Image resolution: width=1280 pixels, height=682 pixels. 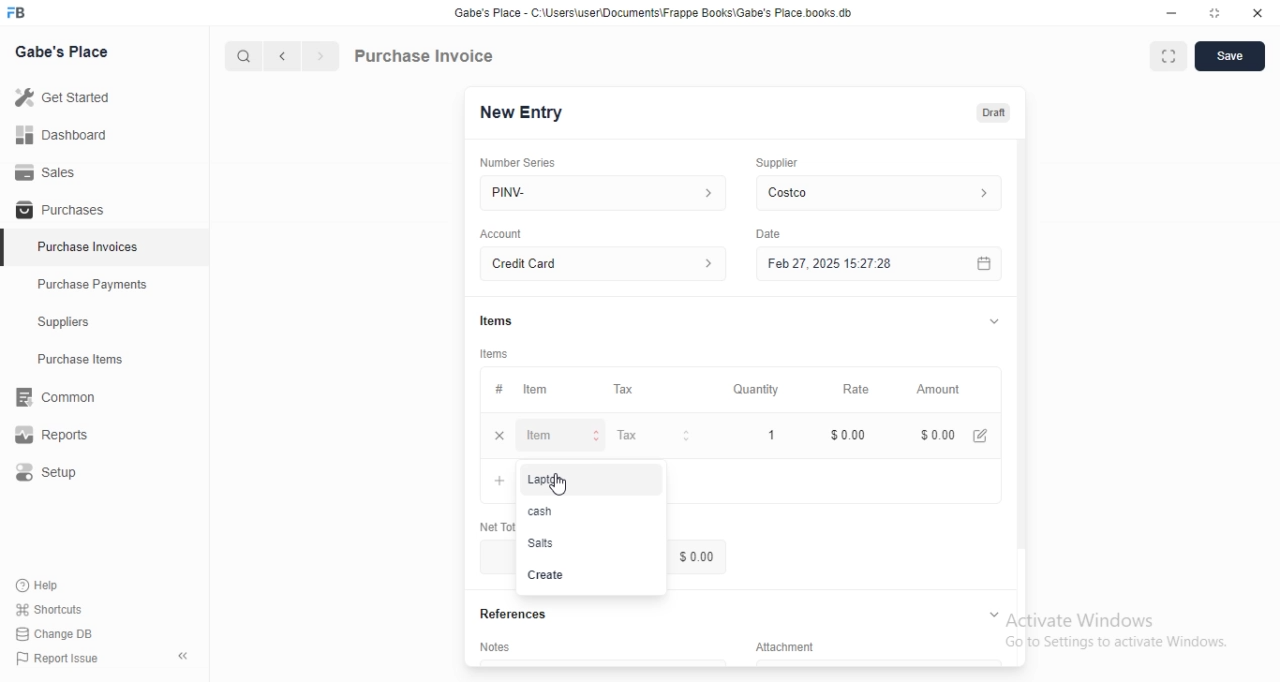 What do you see at coordinates (1117, 630) in the screenshot?
I see `Activate Windows Go to Settings to activate Windows.` at bounding box center [1117, 630].